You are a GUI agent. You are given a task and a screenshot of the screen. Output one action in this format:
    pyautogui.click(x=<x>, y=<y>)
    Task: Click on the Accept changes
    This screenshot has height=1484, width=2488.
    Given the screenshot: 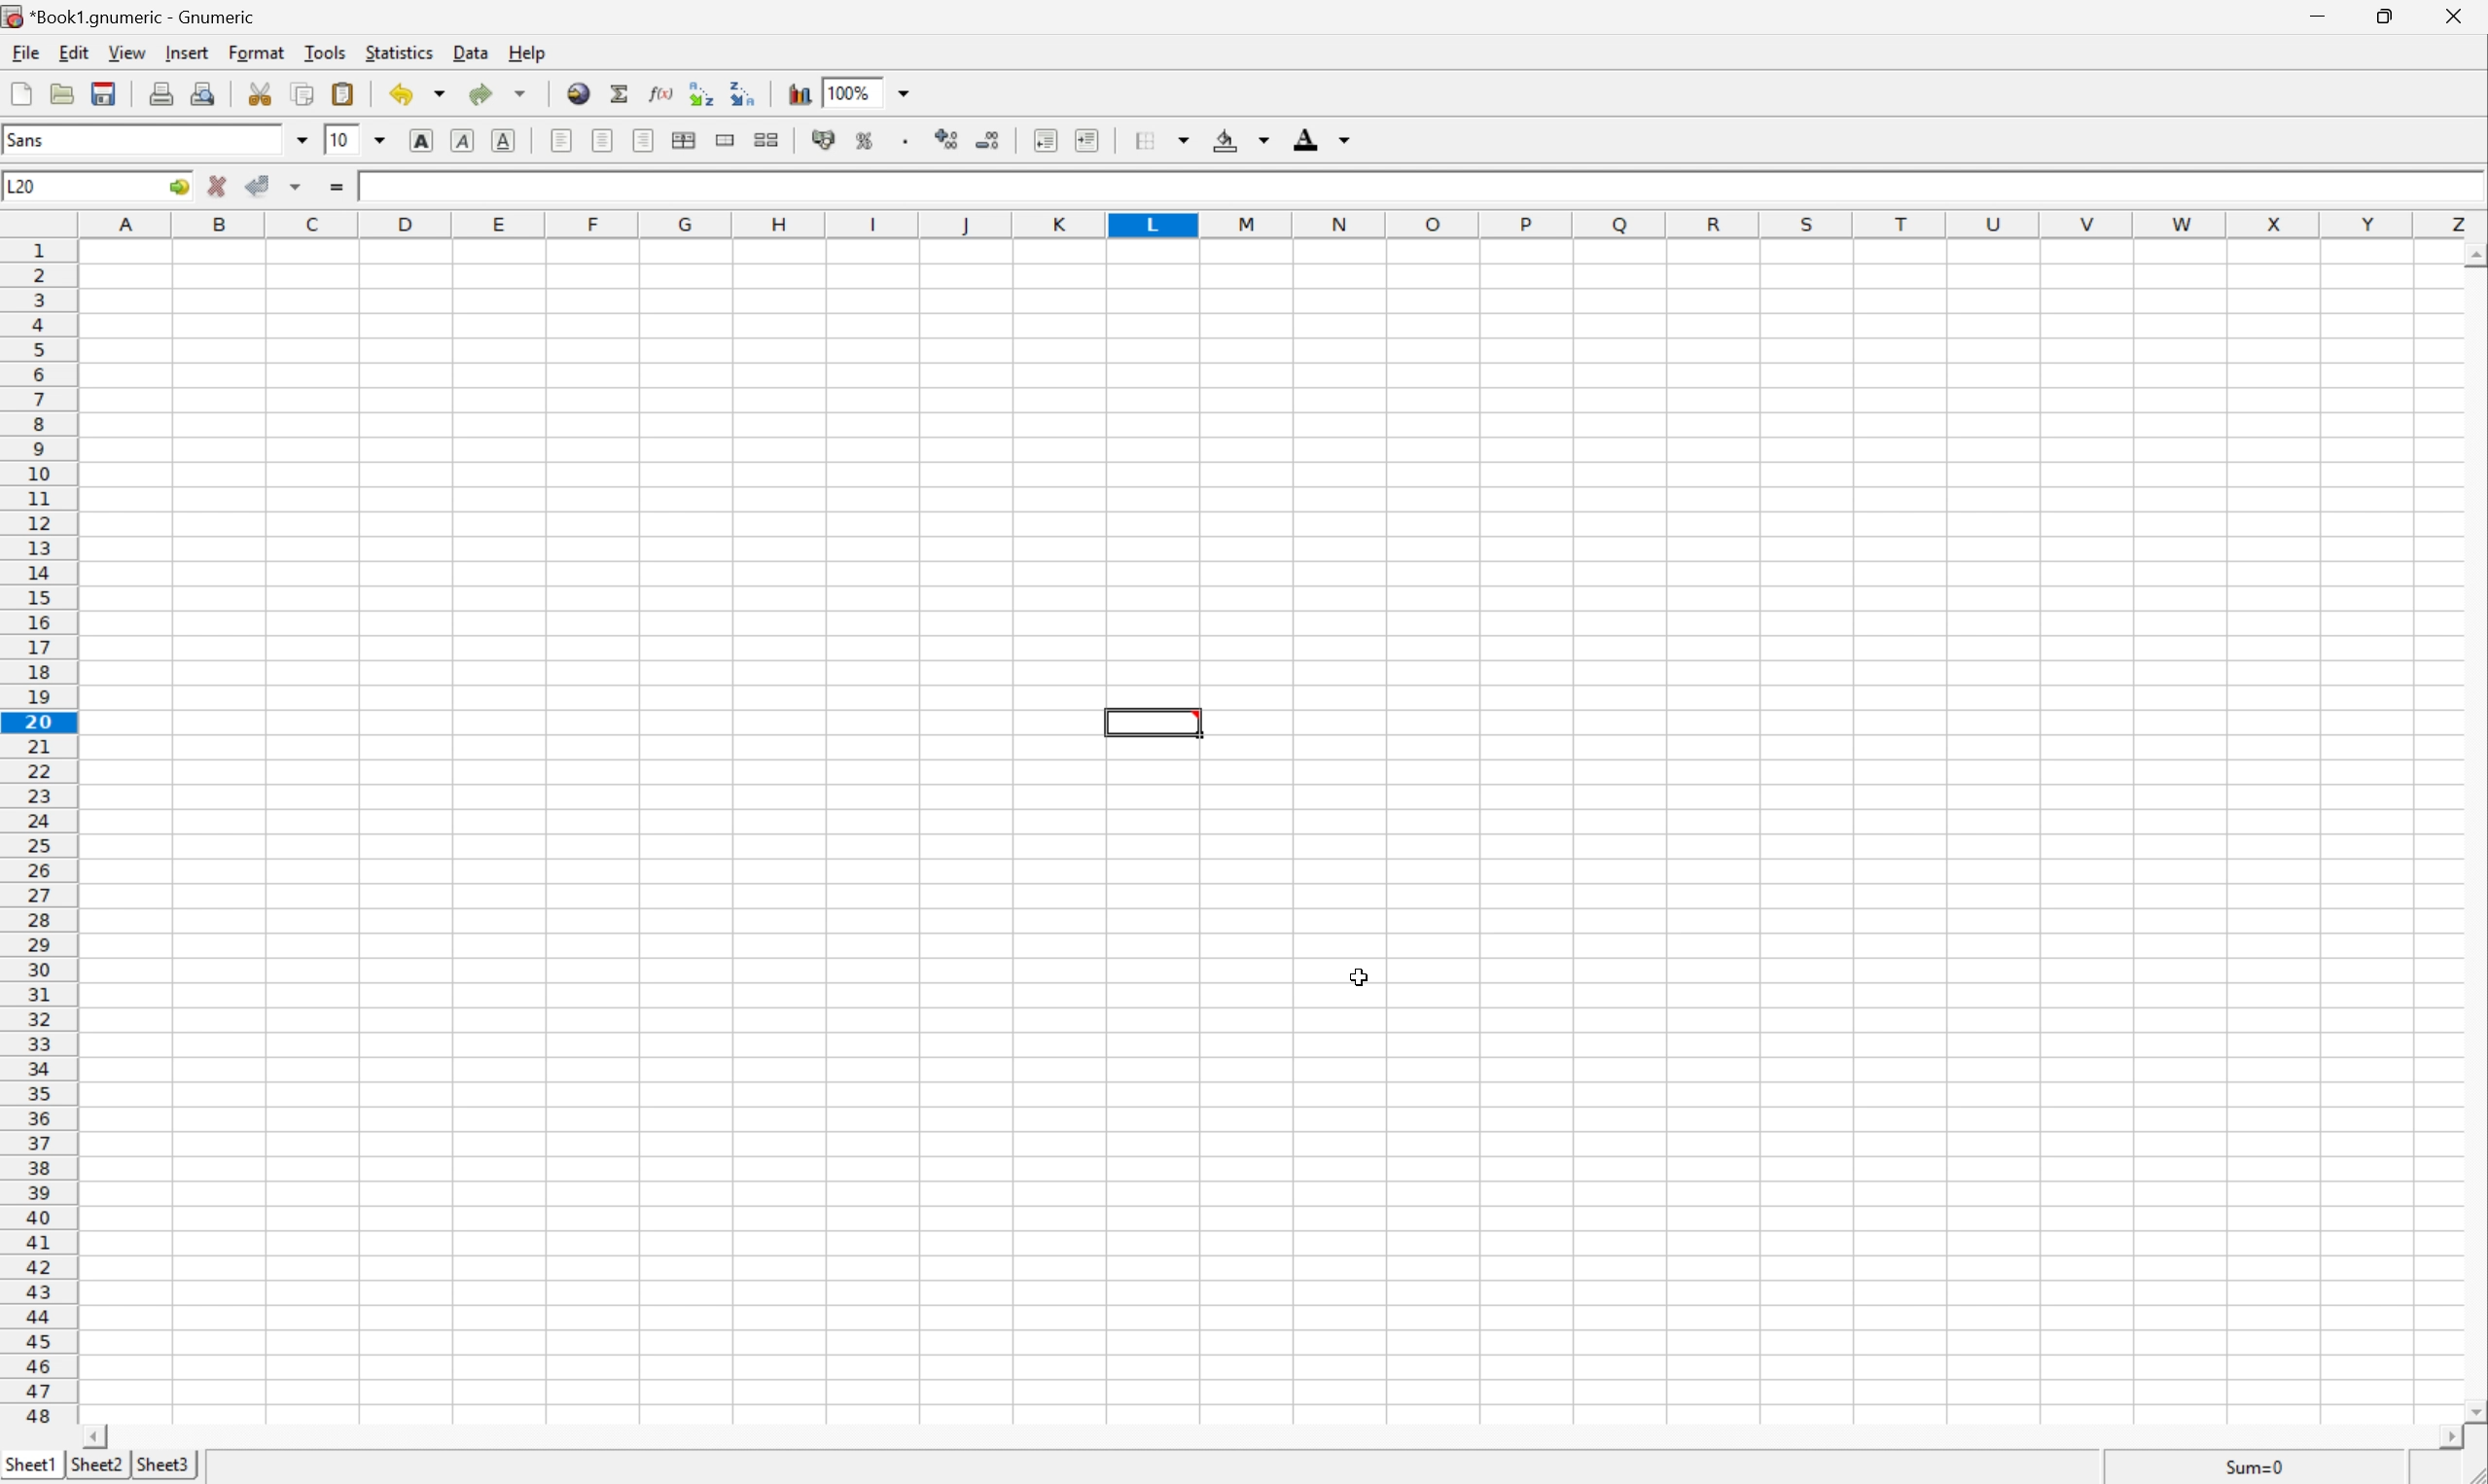 What is the action you would take?
    pyautogui.click(x=258, y=187)
    